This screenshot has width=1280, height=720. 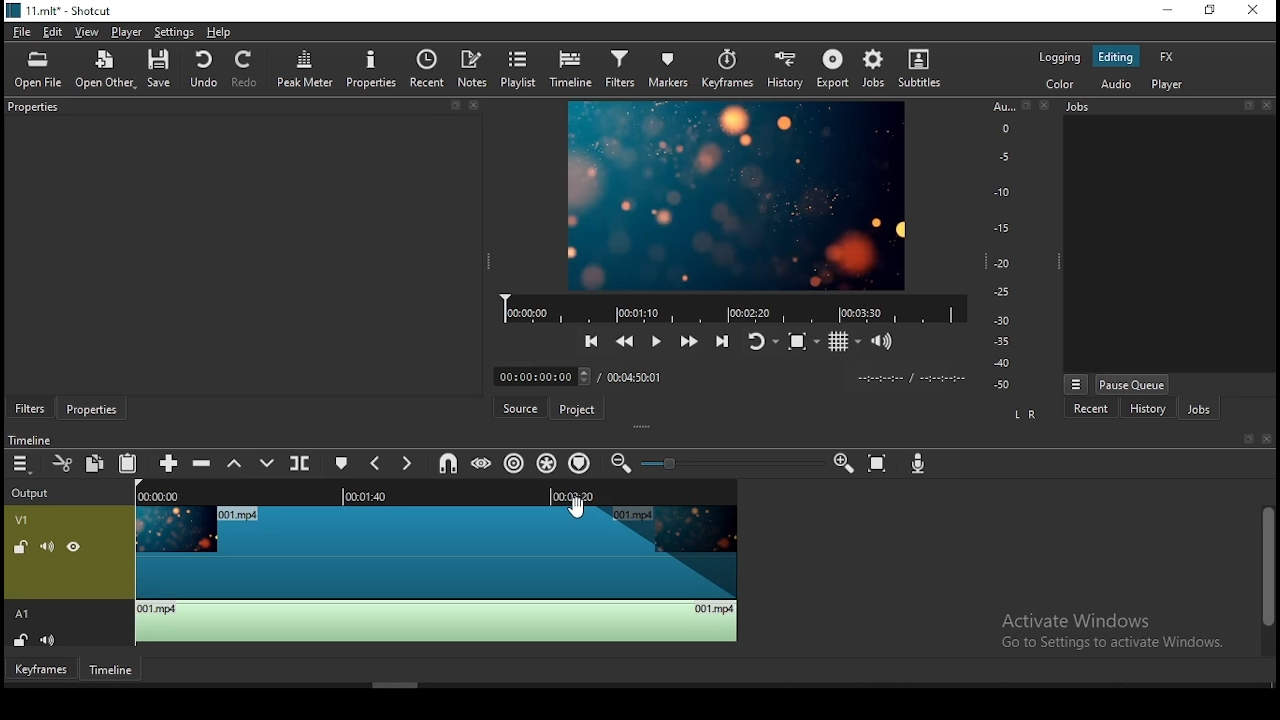 What do you see at coordinates (90, 32) in the screenshot?
I see `view` at bounding box center [90, 32].